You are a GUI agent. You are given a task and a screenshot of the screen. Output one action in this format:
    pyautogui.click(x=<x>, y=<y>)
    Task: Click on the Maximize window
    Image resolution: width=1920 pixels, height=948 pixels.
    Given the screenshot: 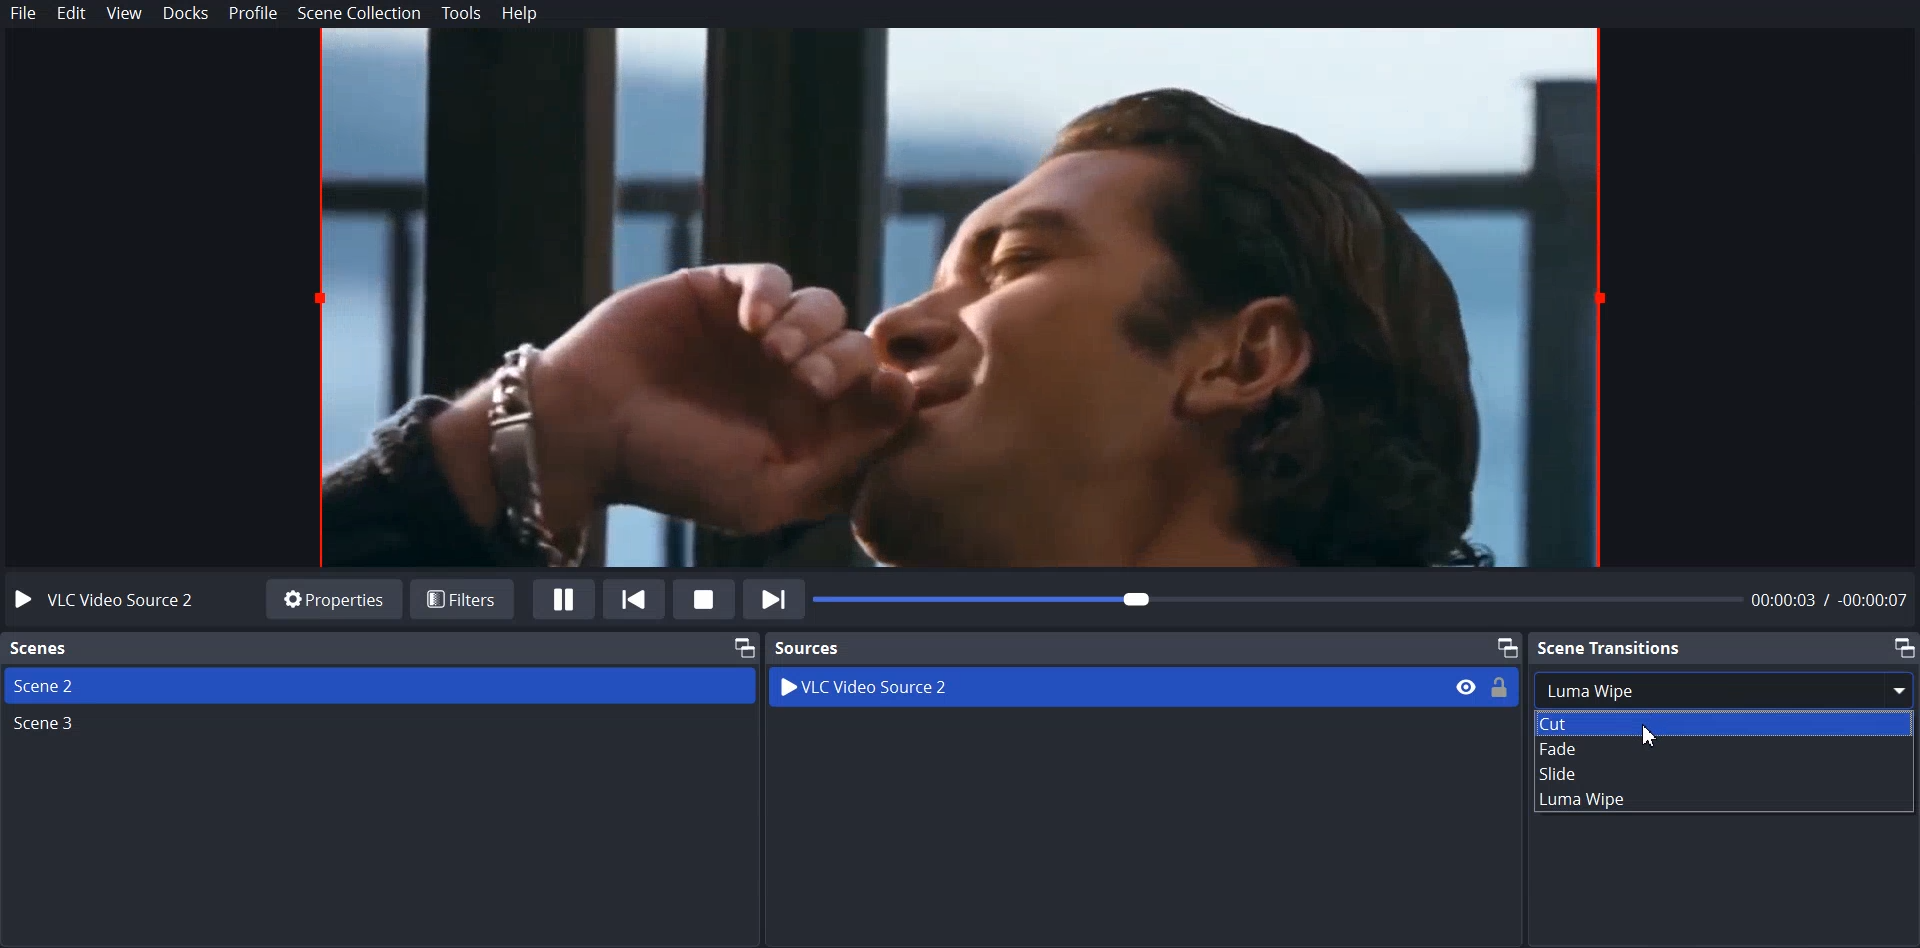 What is the action you would take?
    pyautogui.click(x=742, y=646)
    